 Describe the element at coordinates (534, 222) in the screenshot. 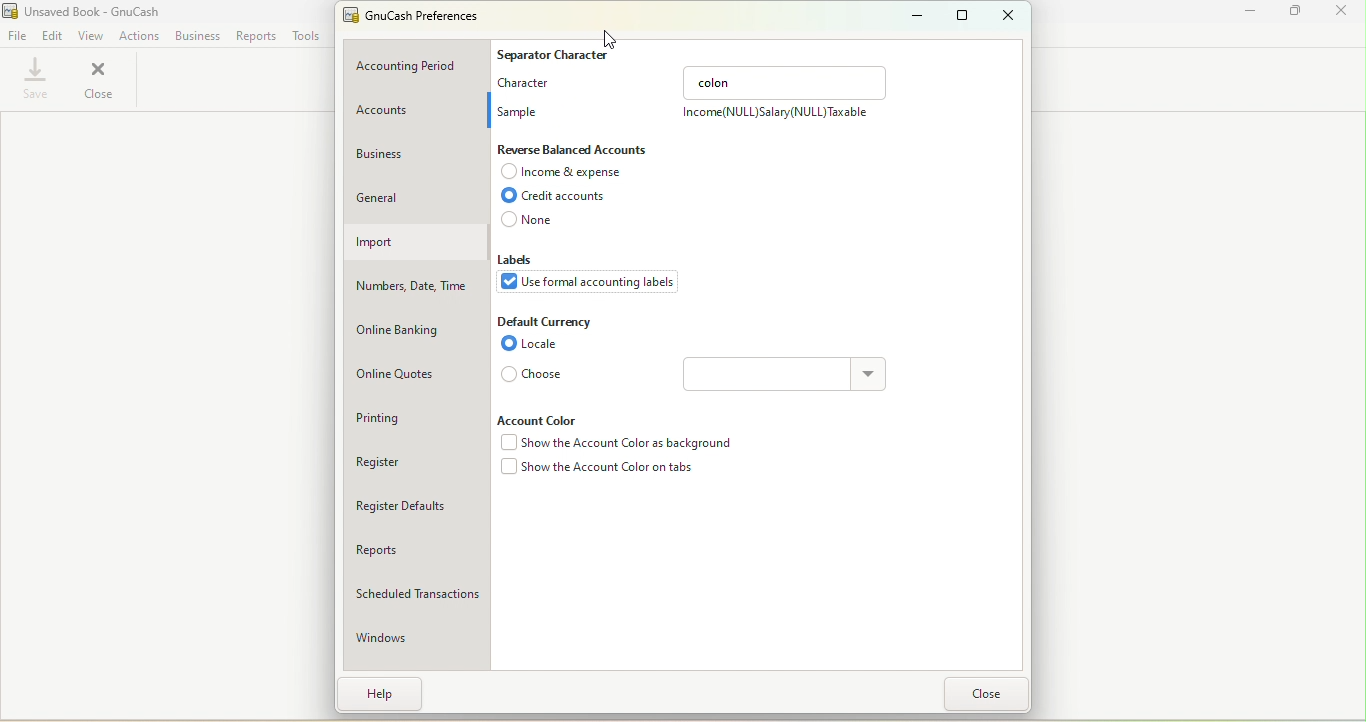

I see `None` at that location.